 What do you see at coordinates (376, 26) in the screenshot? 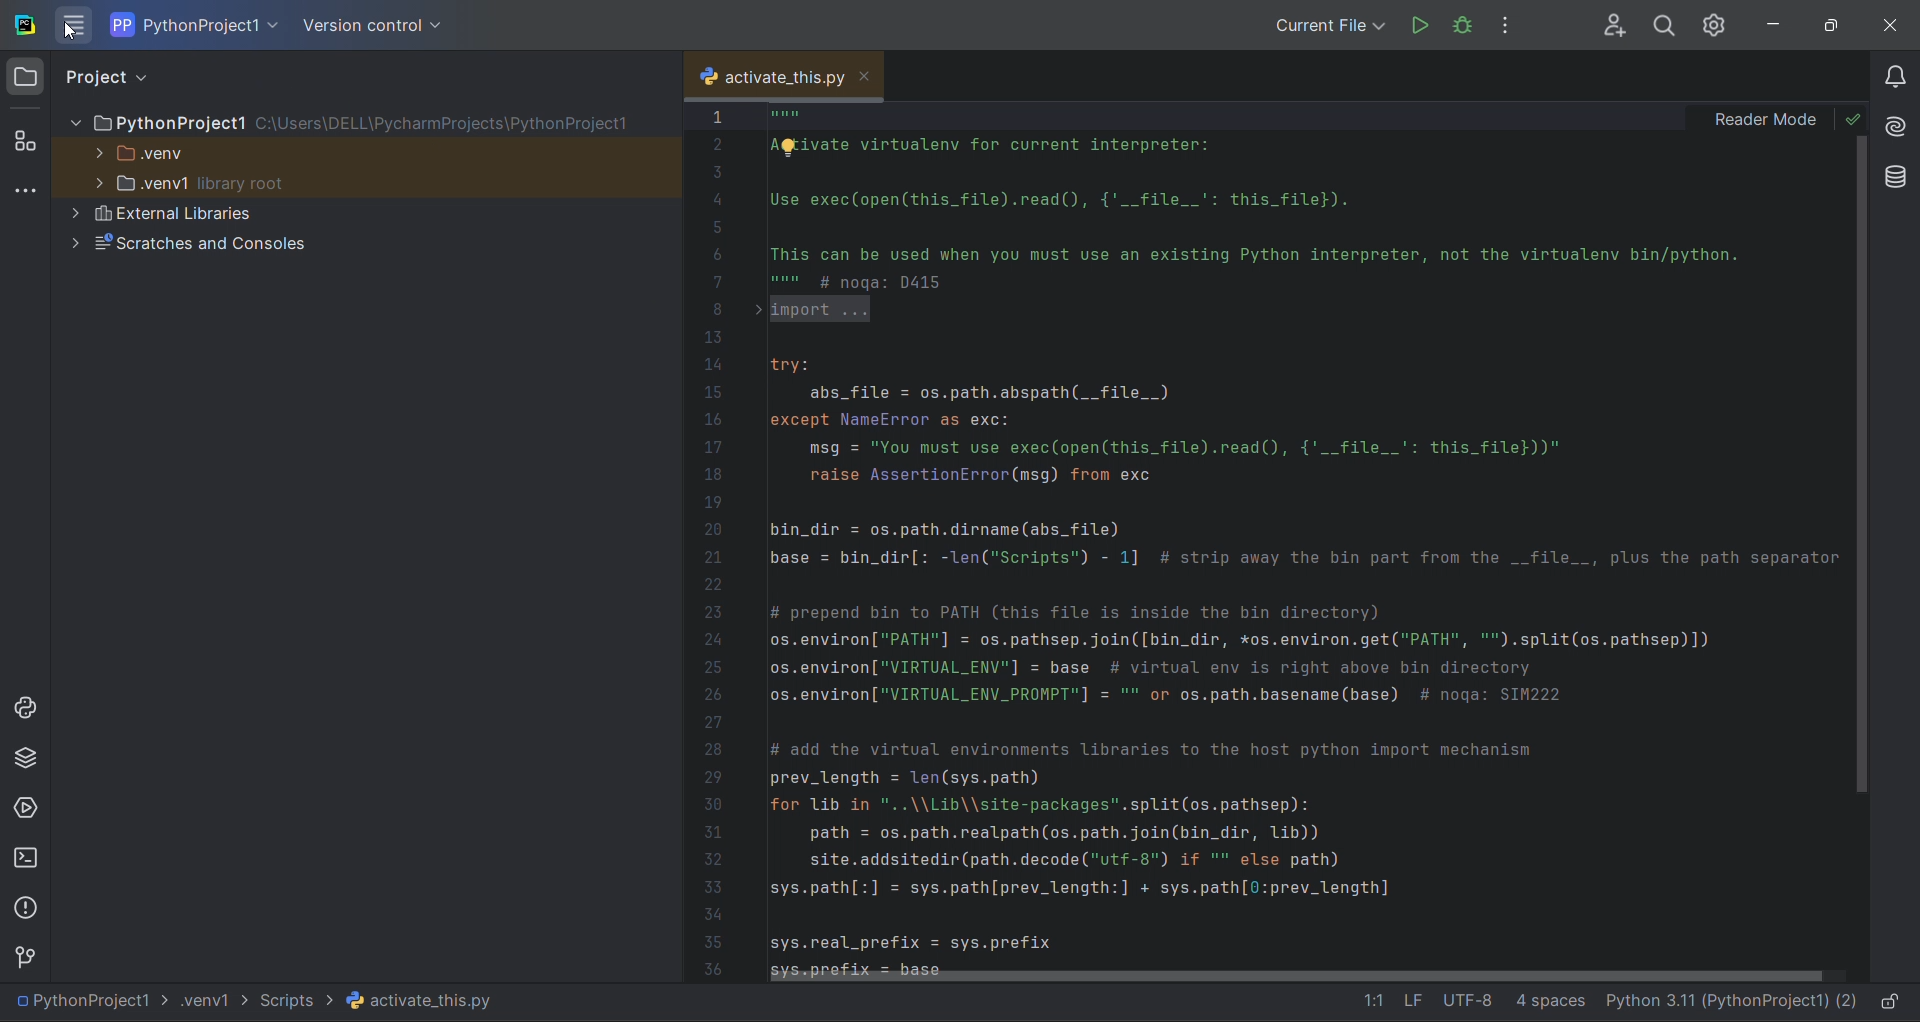
I see `version control` at bounding box center [376, 26].